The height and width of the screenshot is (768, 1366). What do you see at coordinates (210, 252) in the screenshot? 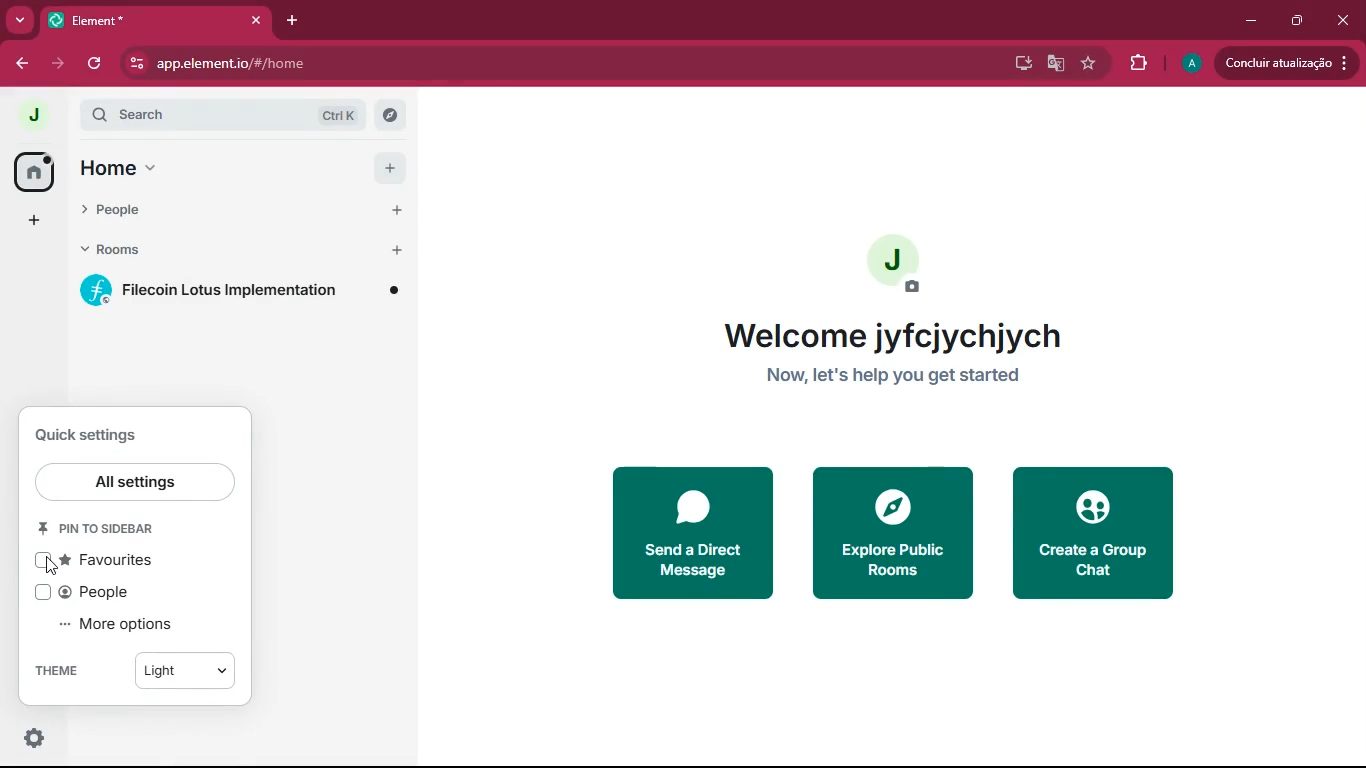
I see `rooms` at bounding box center [210, 252].